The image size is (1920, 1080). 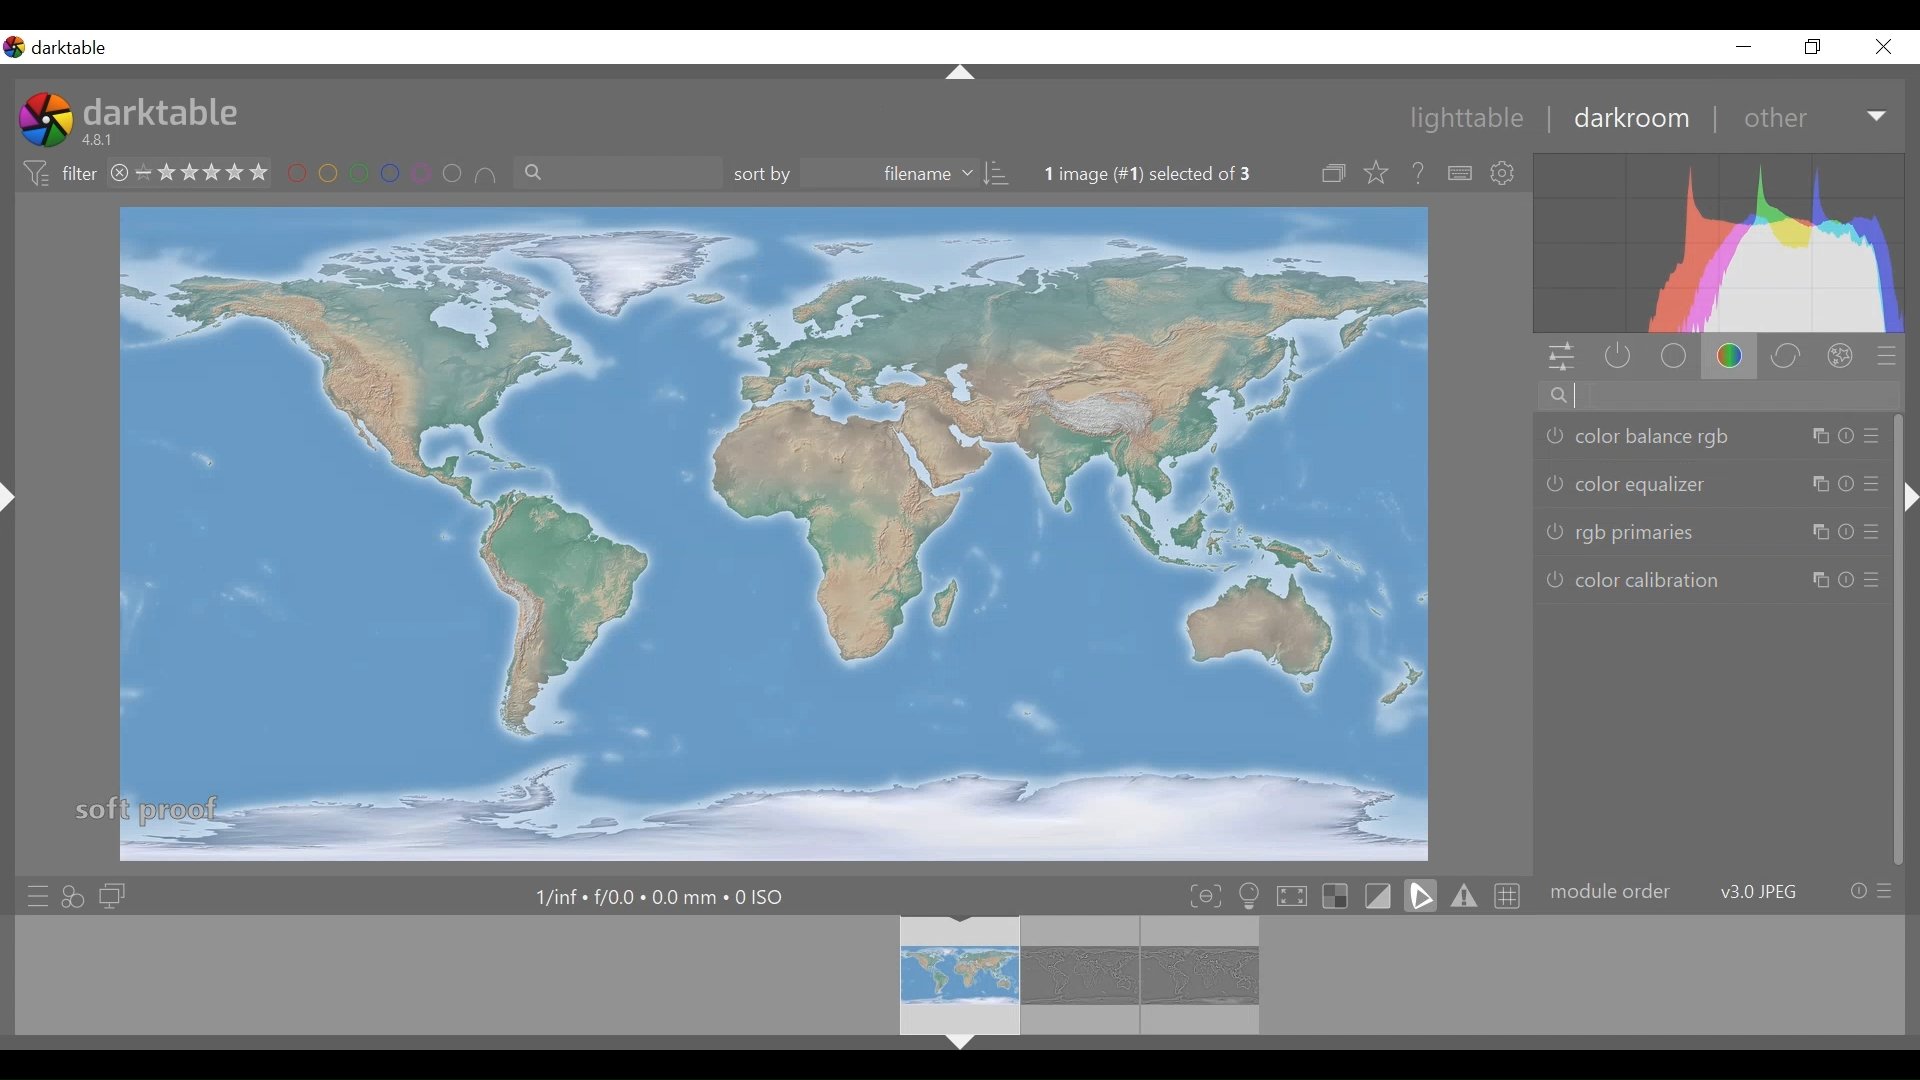 What do you see at coordinates (190, 171) in the screenshot?
I see `range rating` at bounding box center [190, 171].